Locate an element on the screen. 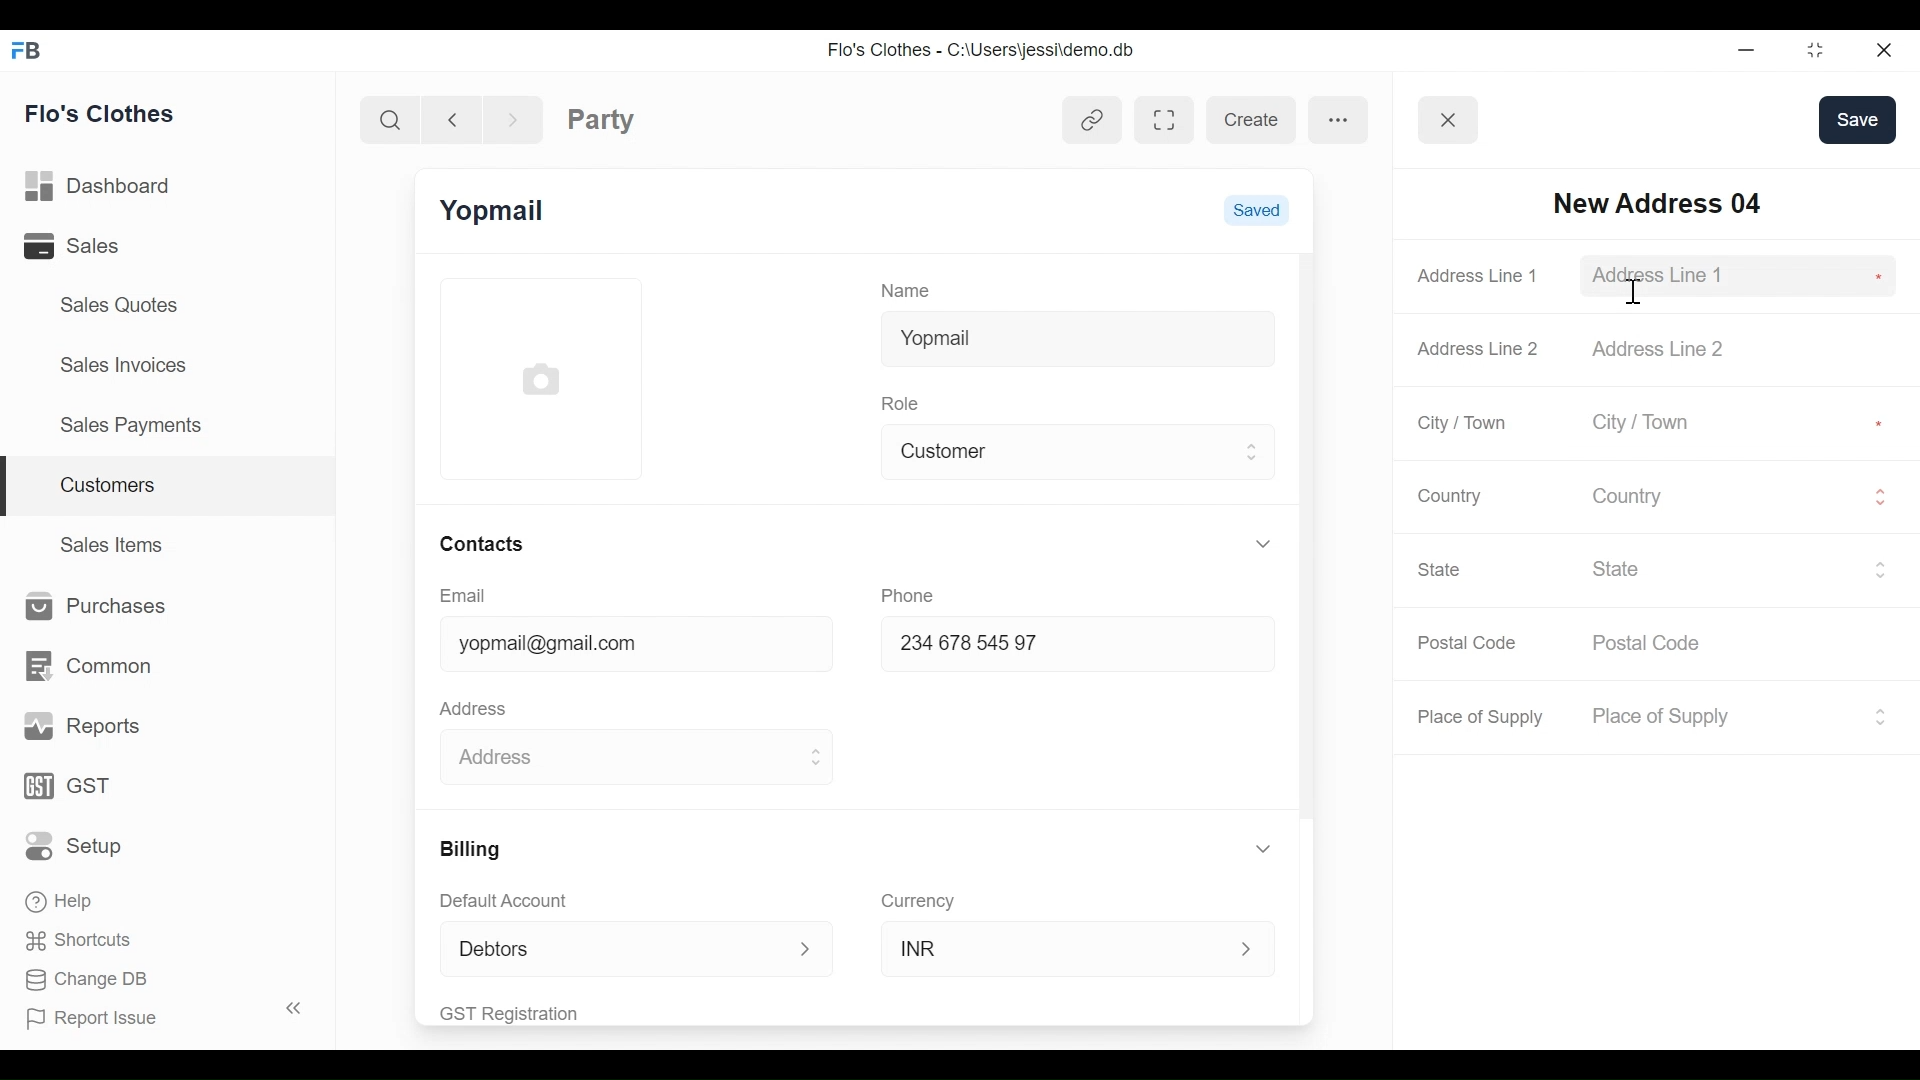 This screenshot has height=1080, width=1920. Customer is located at coordinates (1063, 449).